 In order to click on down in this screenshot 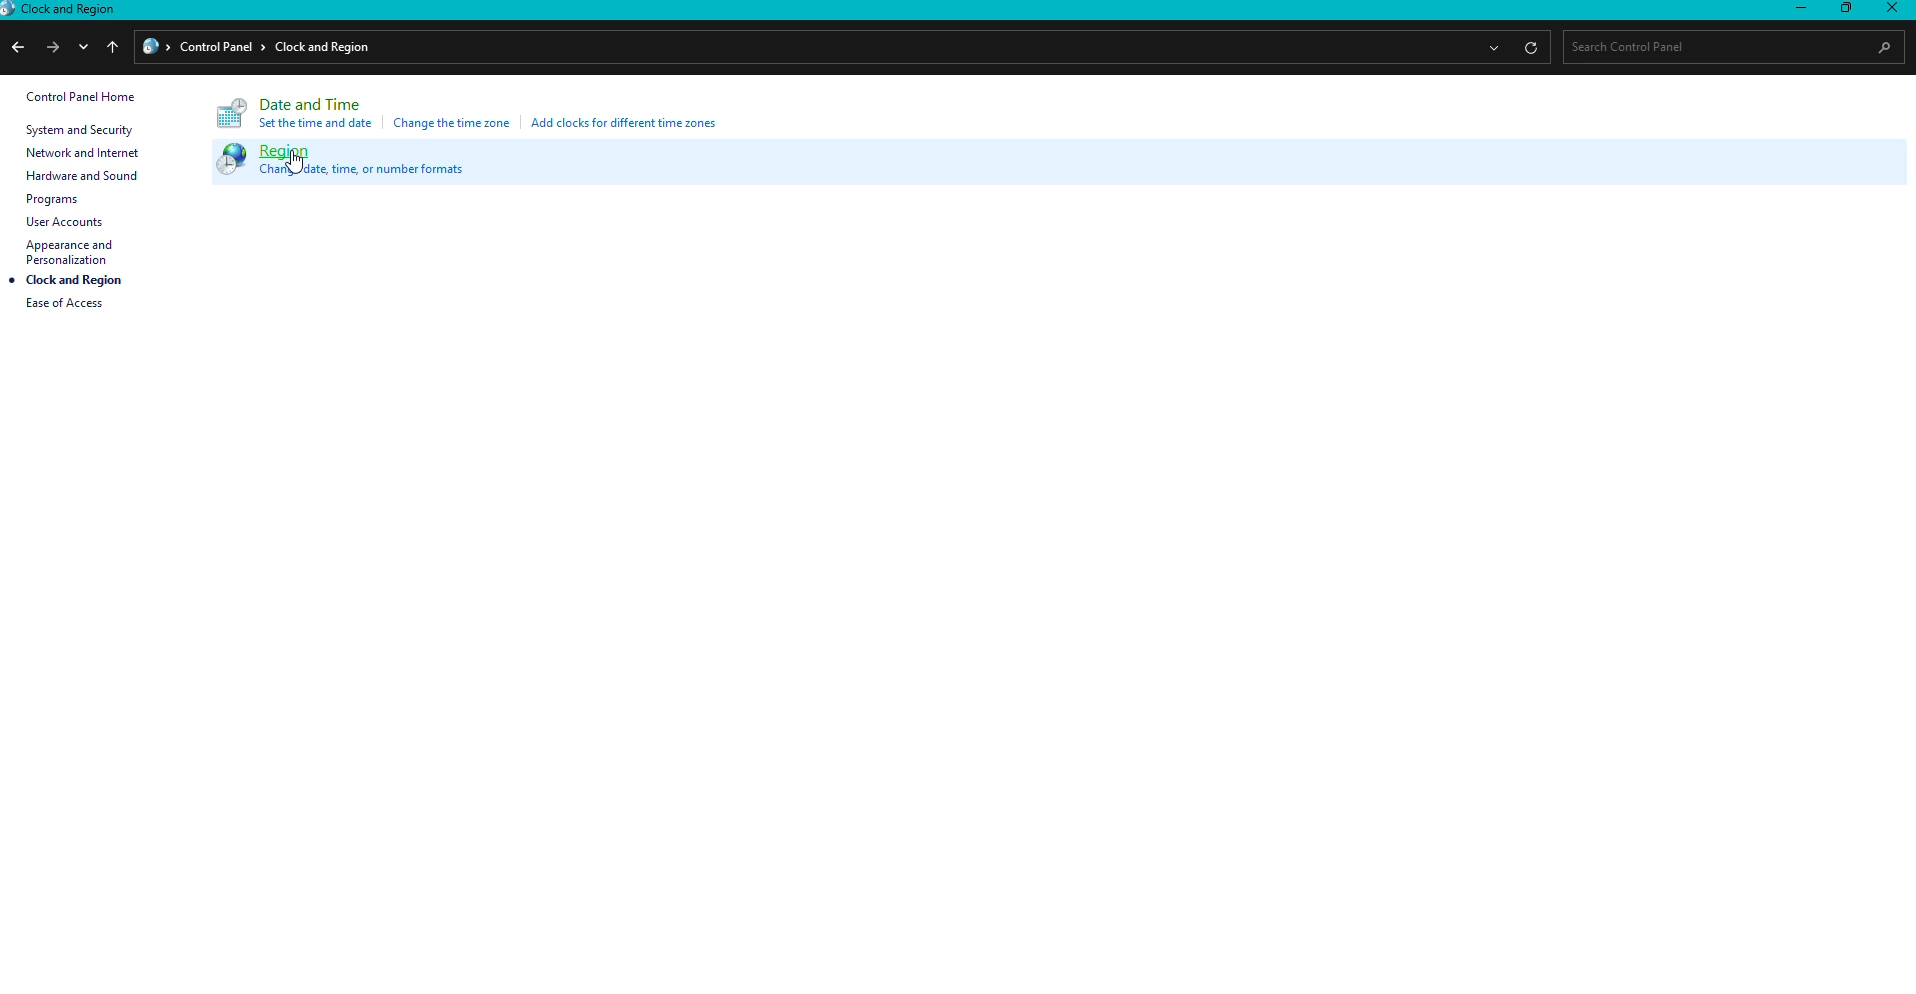, I will do `click(87, 51)`.